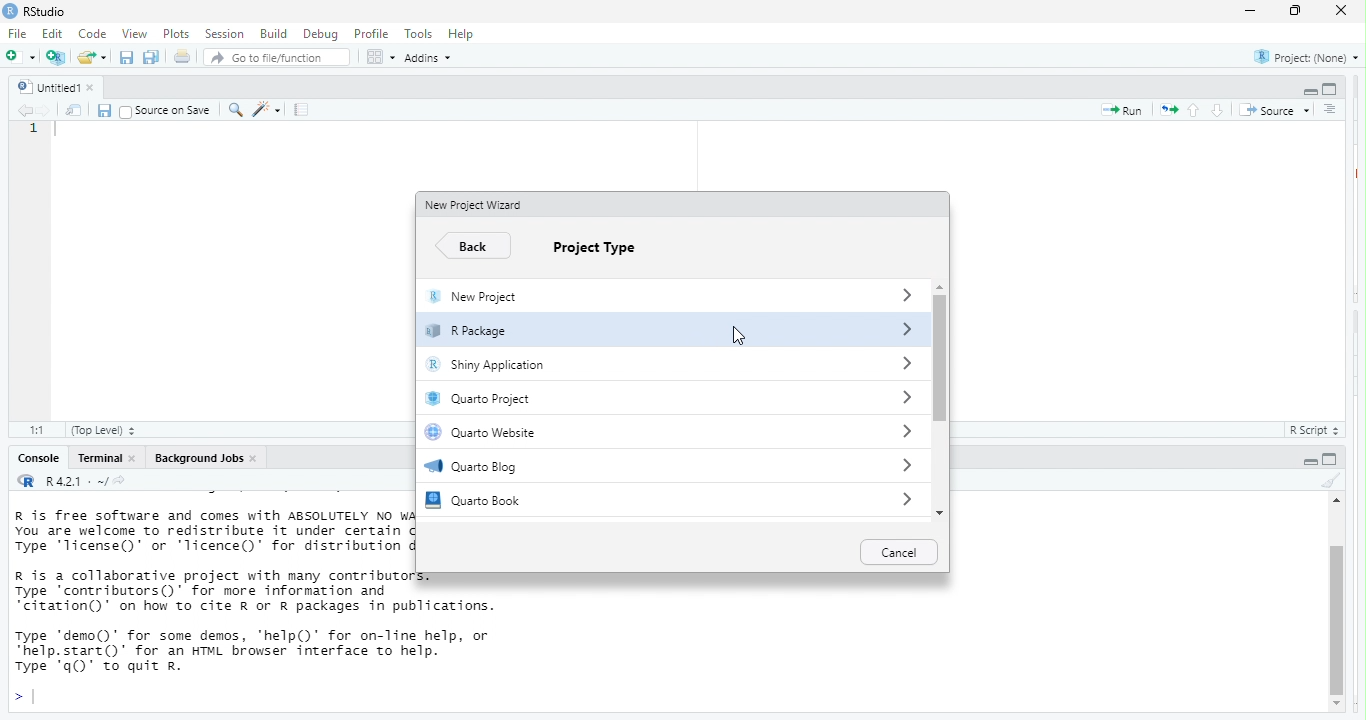  I want to click on re run the previous code, so click(1167, 111).